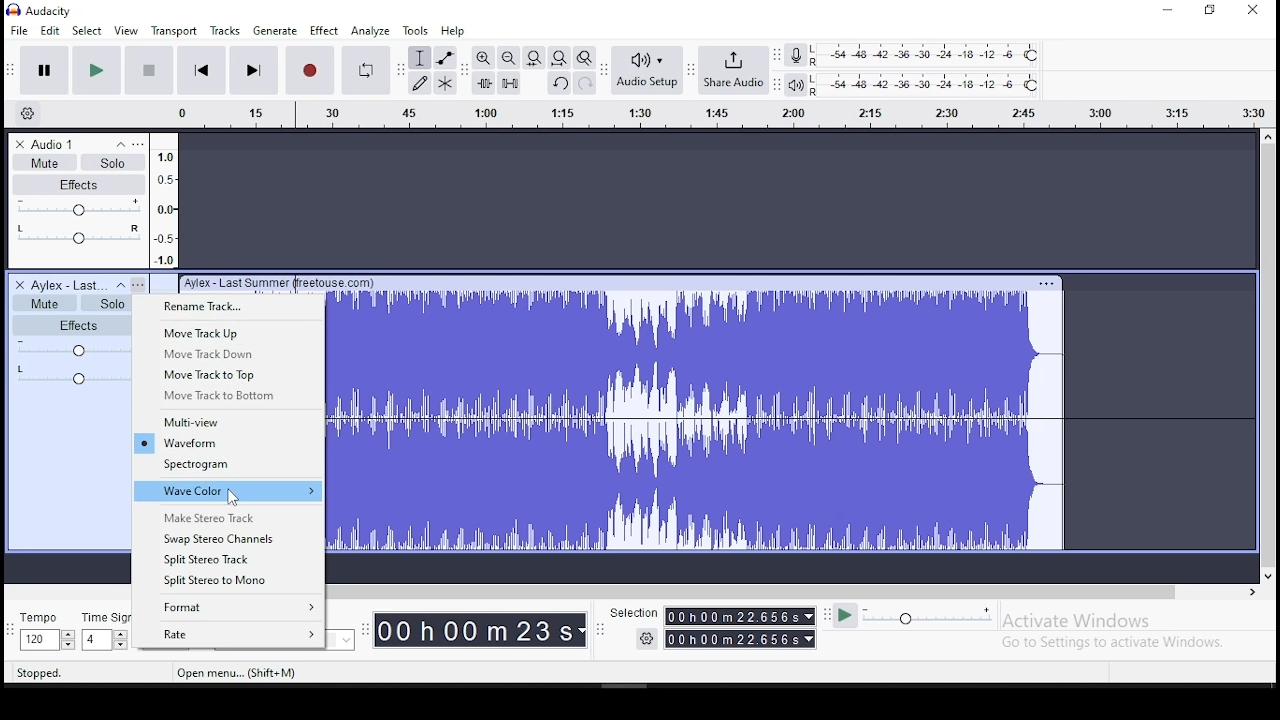 The image size is (1280, 720). What do you see at coordinates (444, 58) in the screenshot?
I see `envelope tool` at bounding box center [444, 58].